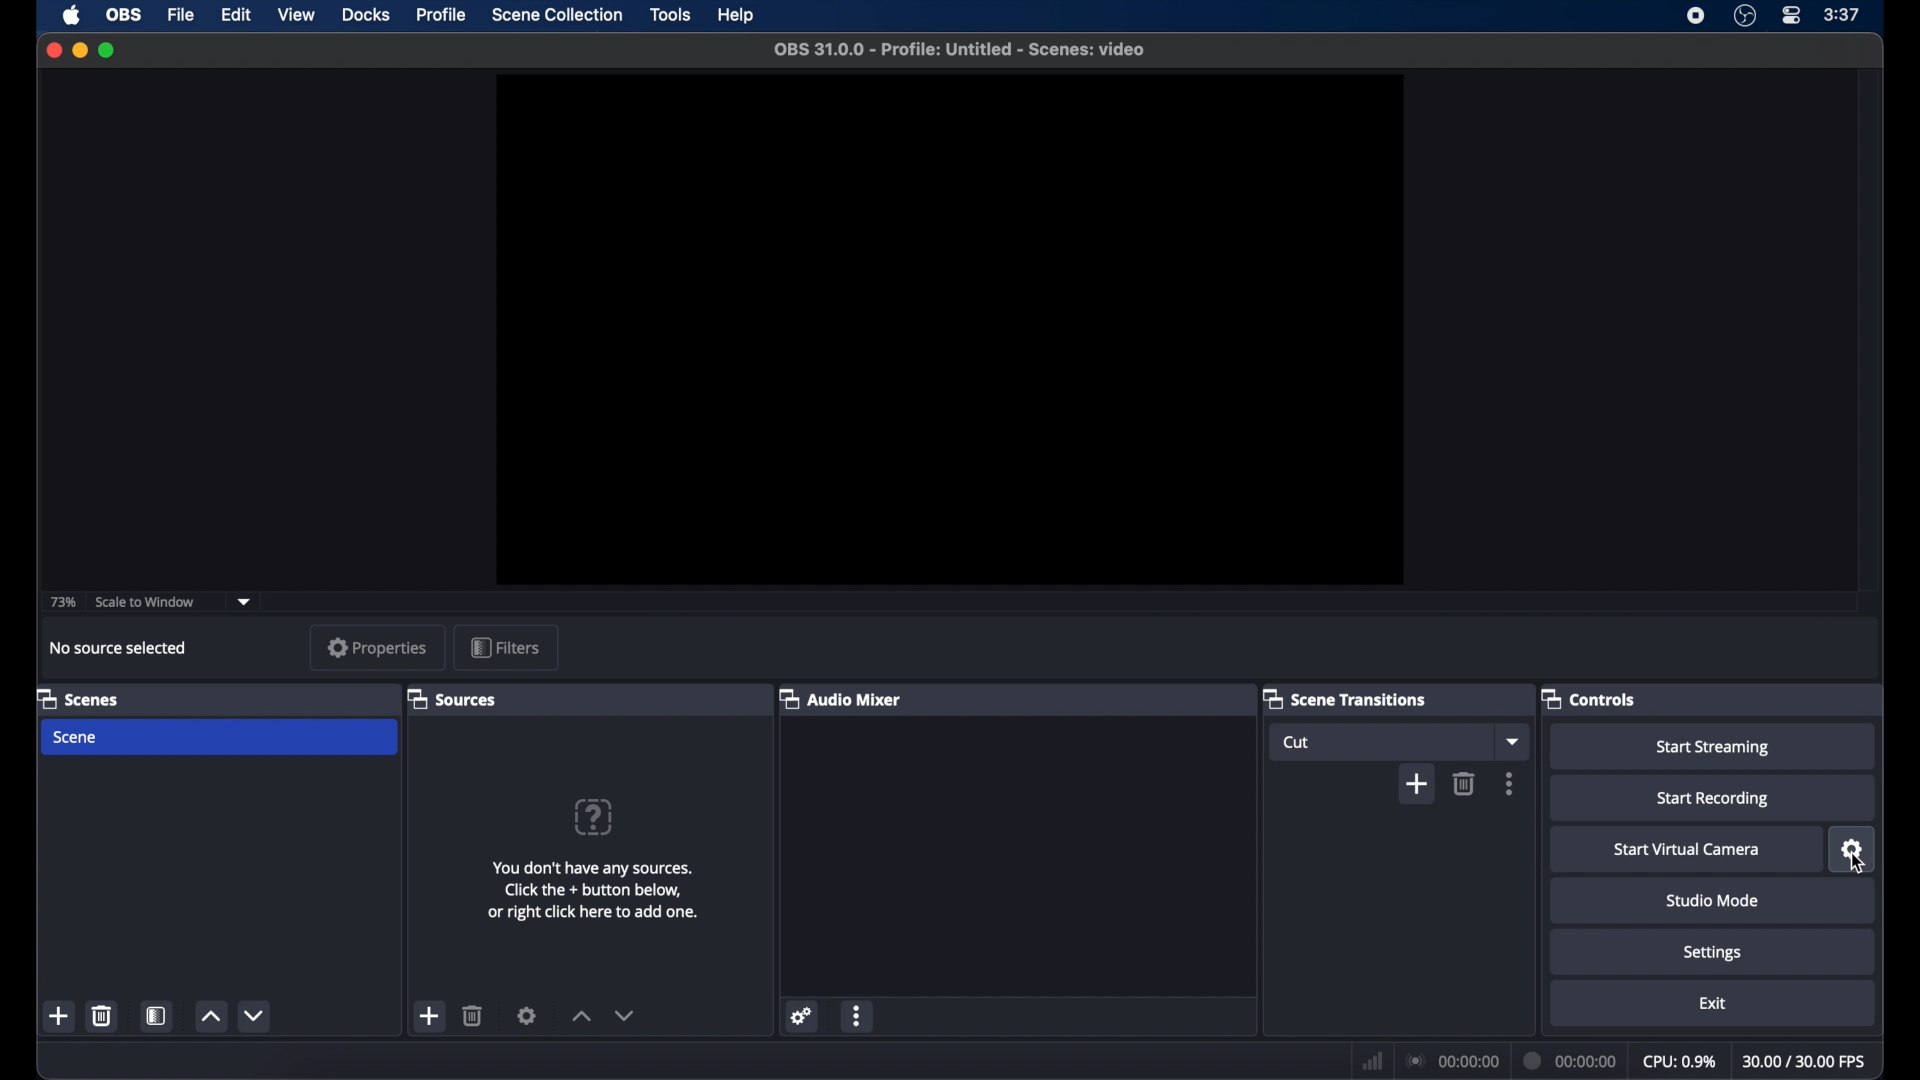  Describe the element at coordinates (1712, 953) in the screenshot. I see `settings` at that location.